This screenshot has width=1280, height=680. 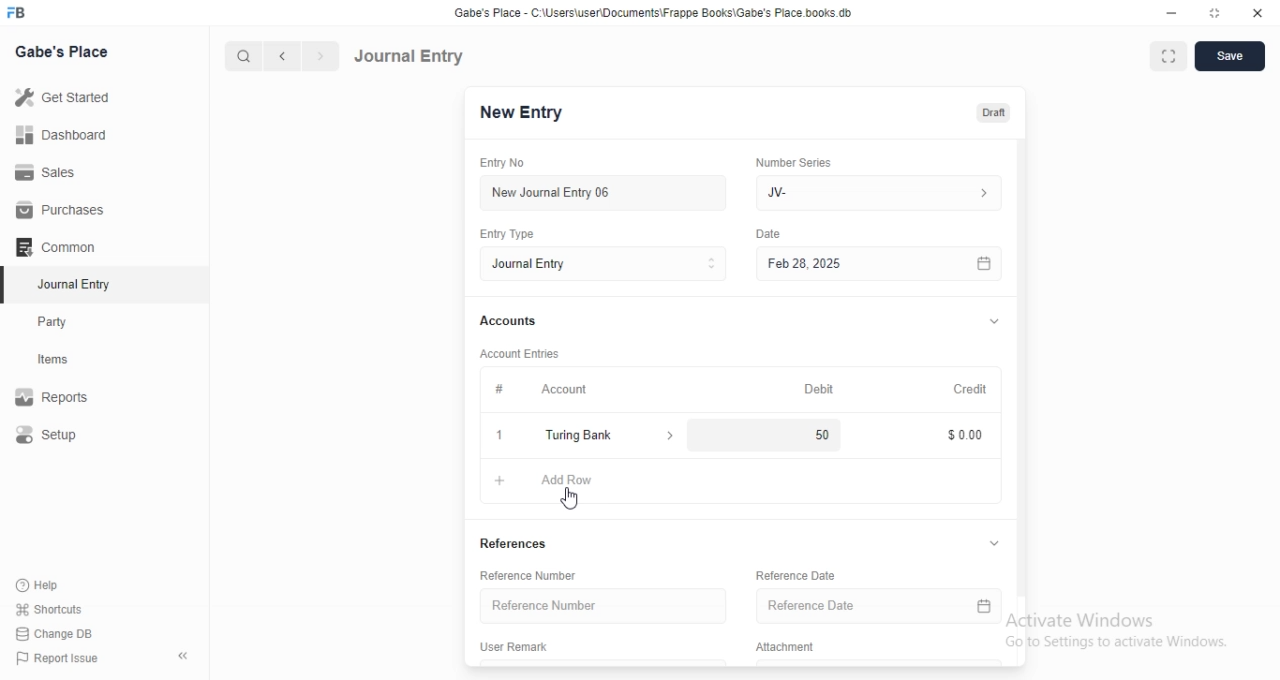 I want to click on Accounts., so click(x=518, y=322).